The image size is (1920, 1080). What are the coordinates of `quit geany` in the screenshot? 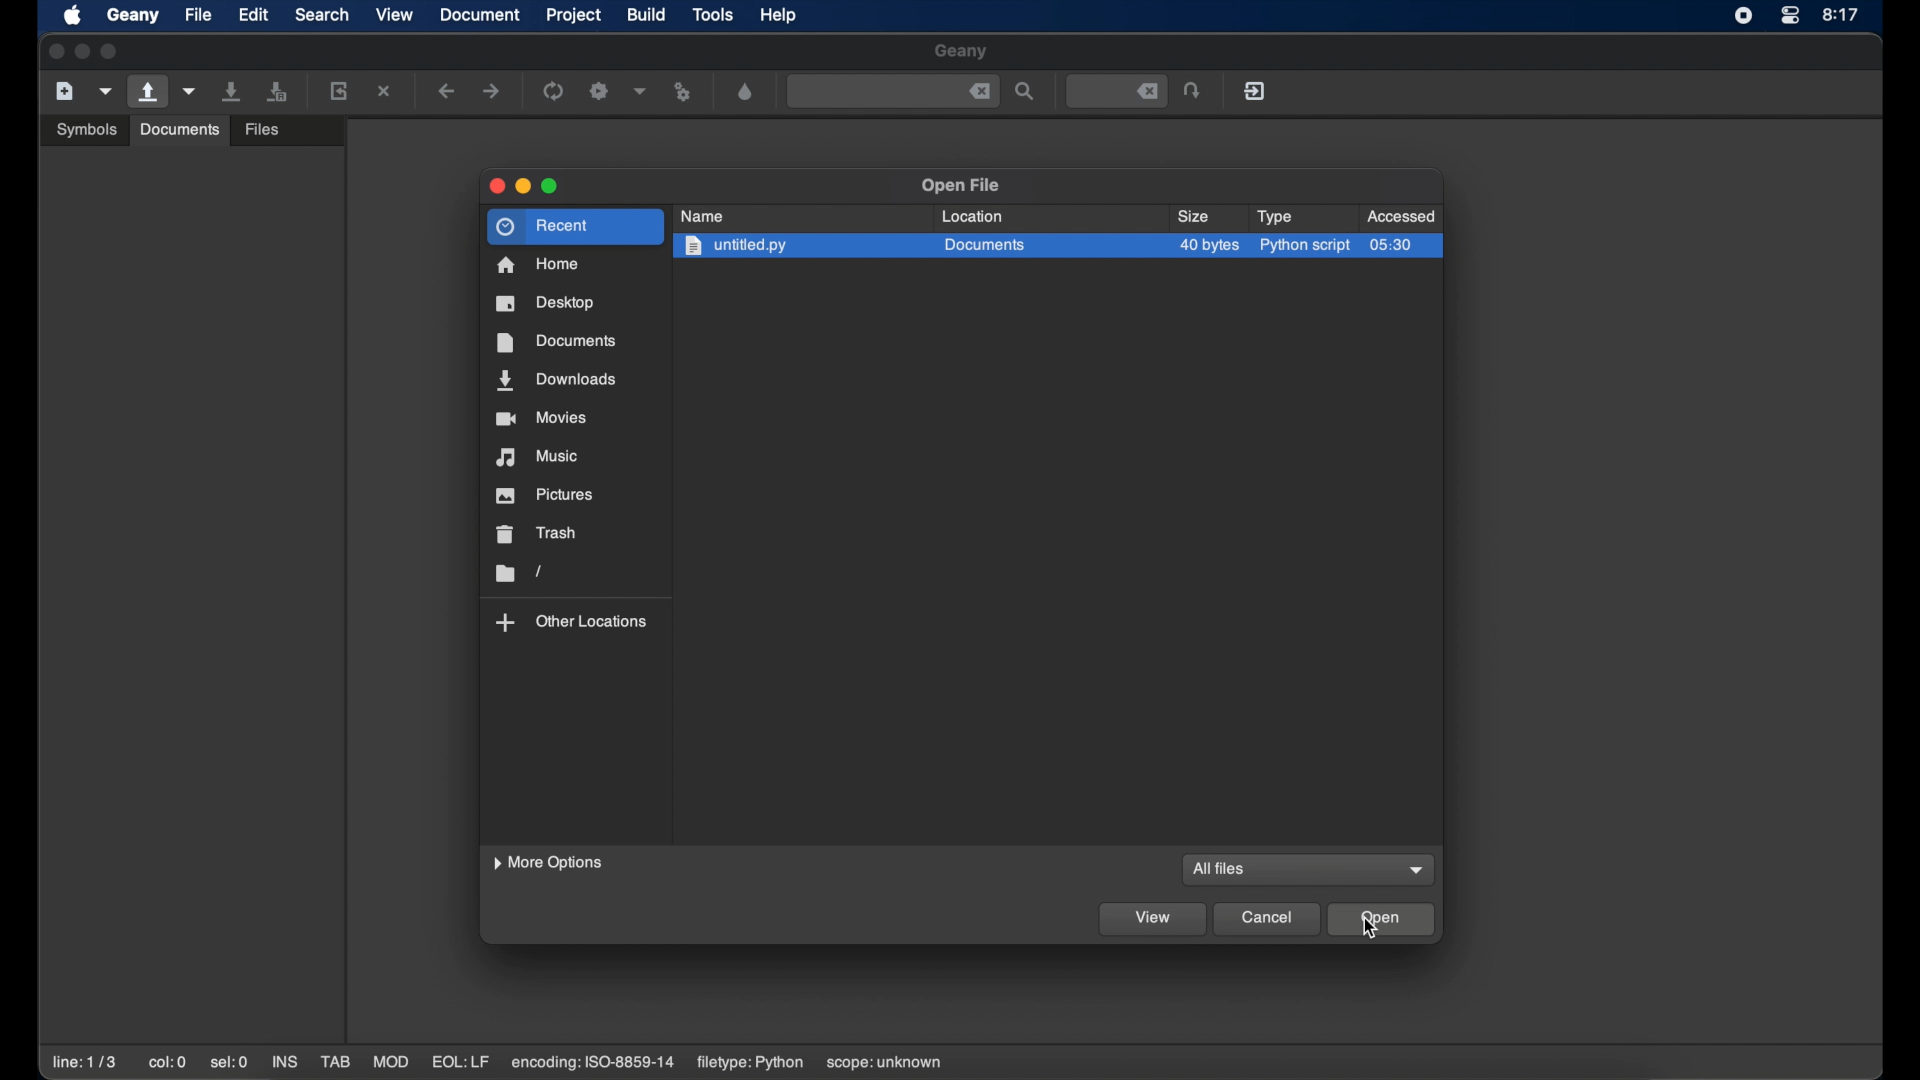 It's located at (1255, 90).